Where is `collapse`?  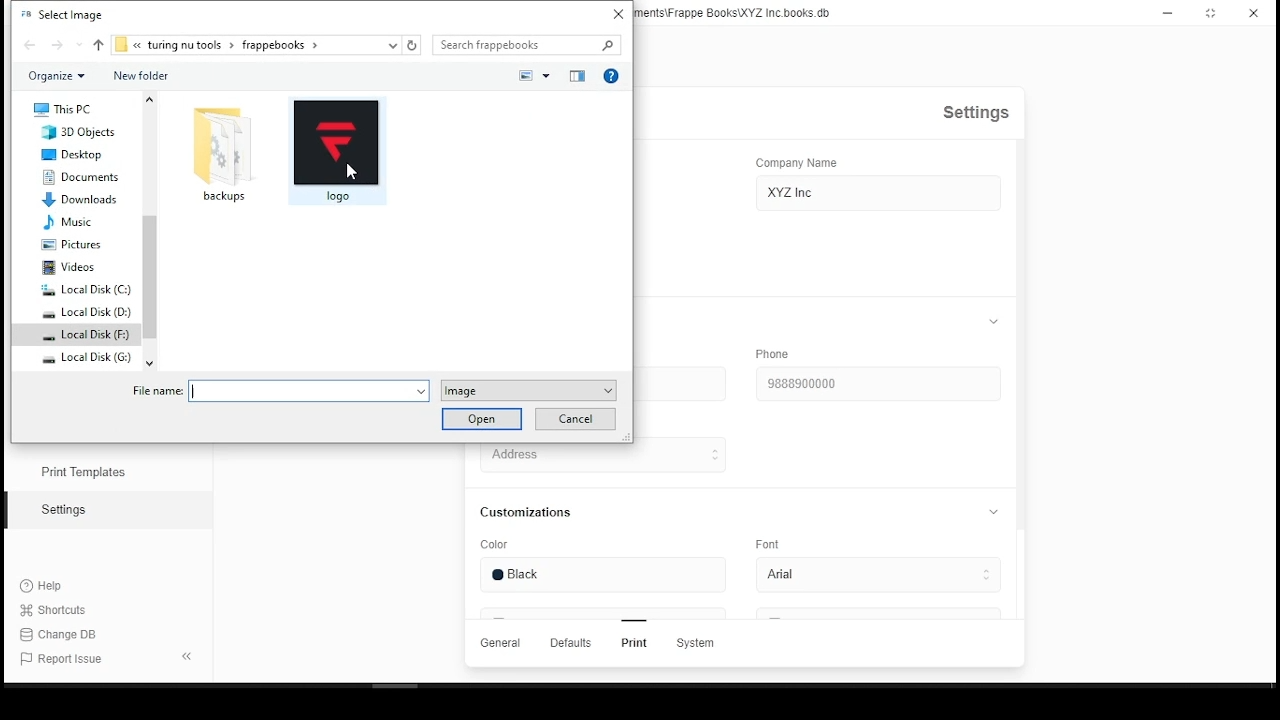 collapse is located at coordinates (993, 513).